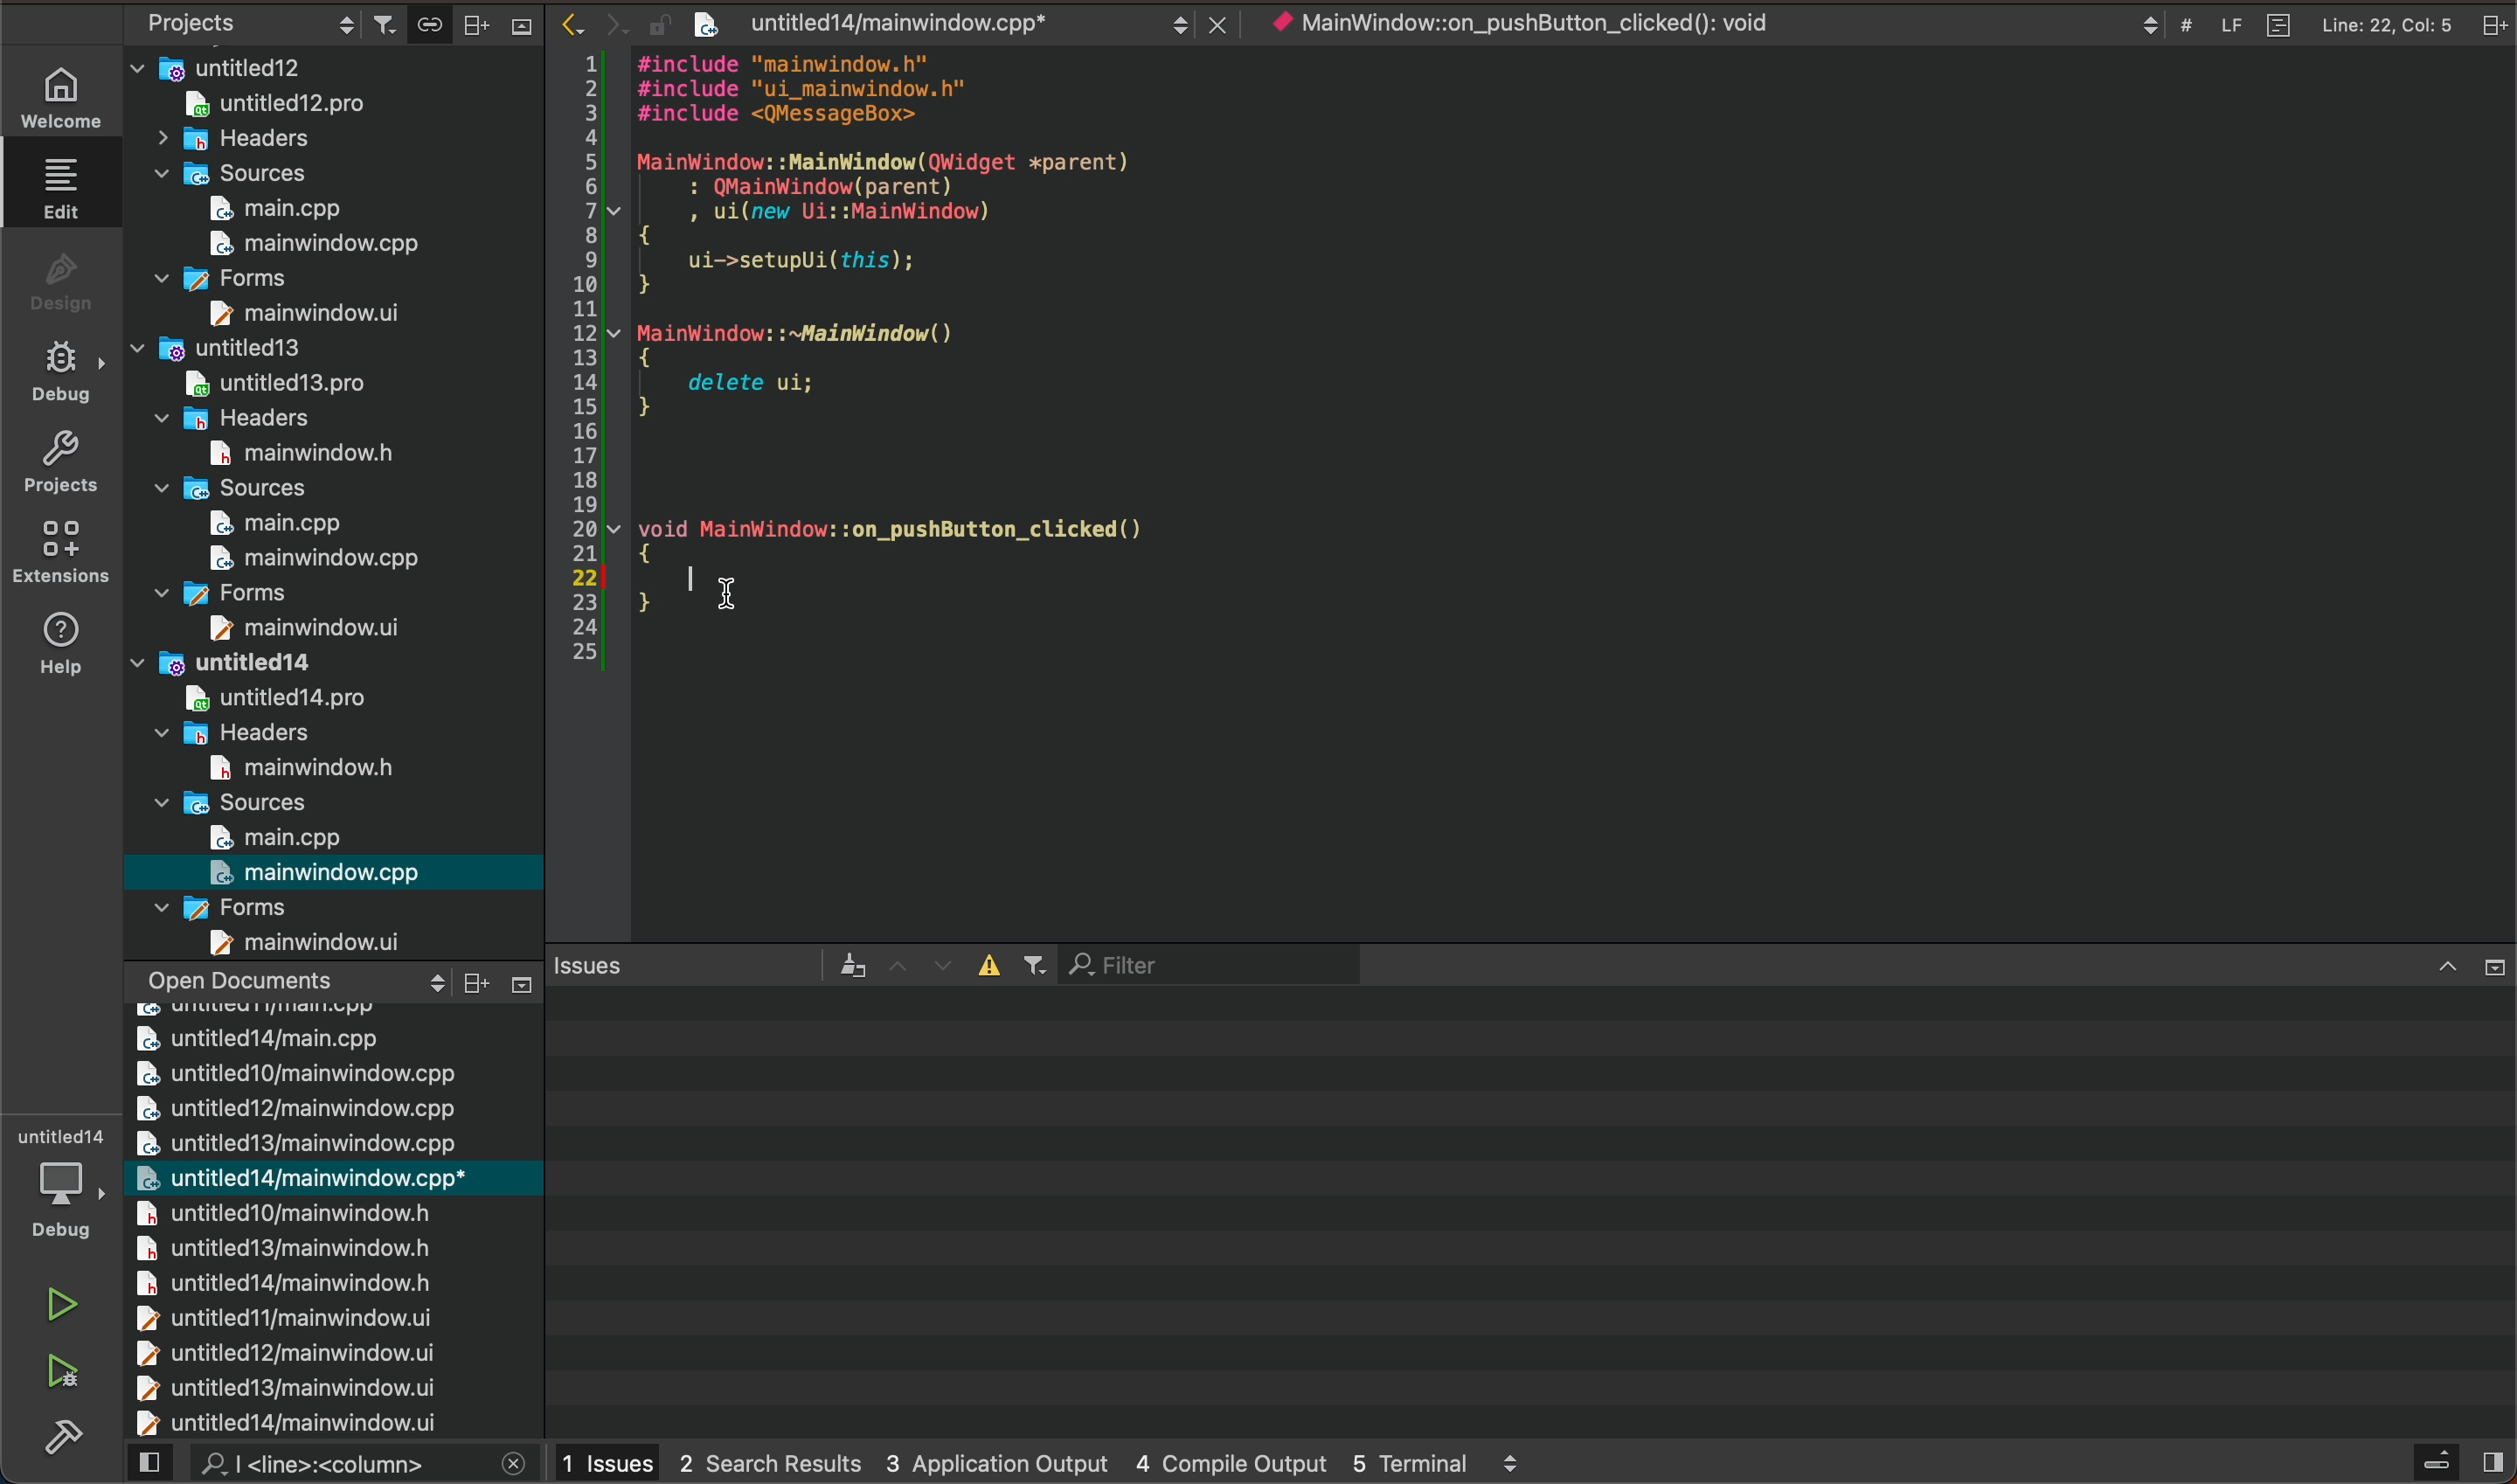  I want to click on untitled12, so click(335, 64).